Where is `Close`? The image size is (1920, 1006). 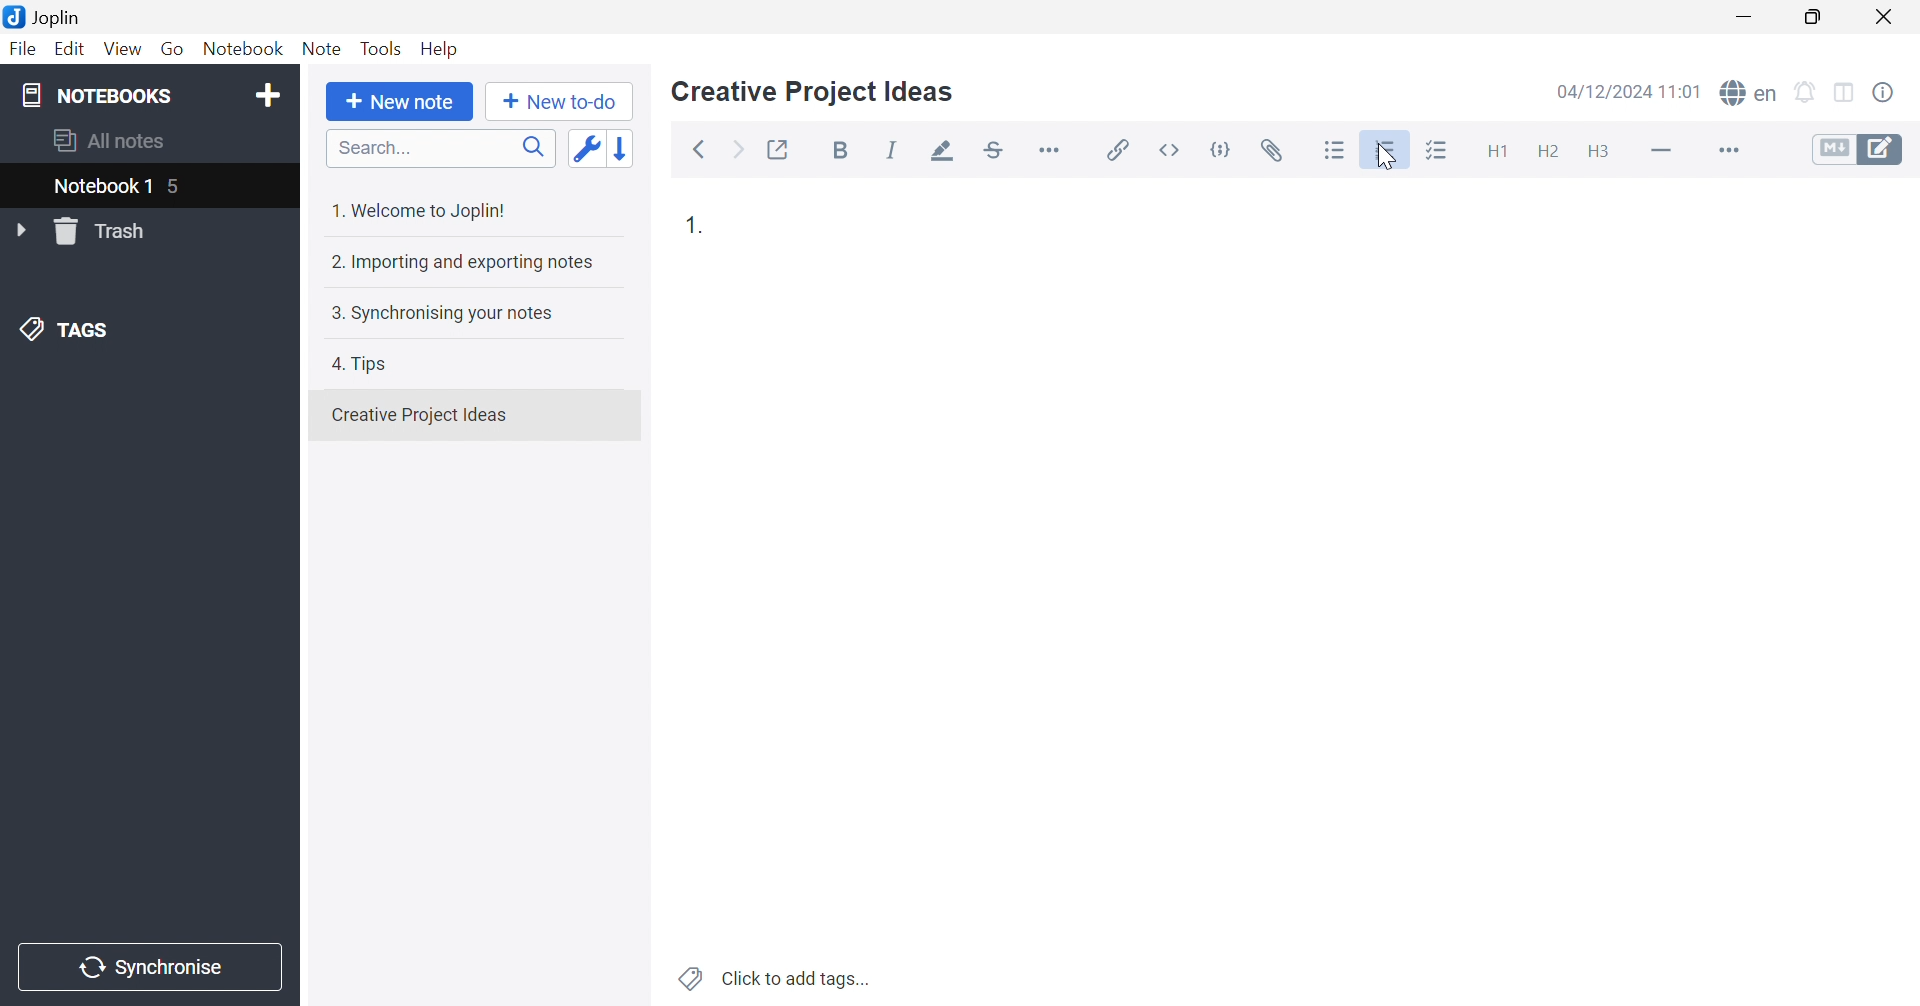 Close is located at coordinates (1888, 18).